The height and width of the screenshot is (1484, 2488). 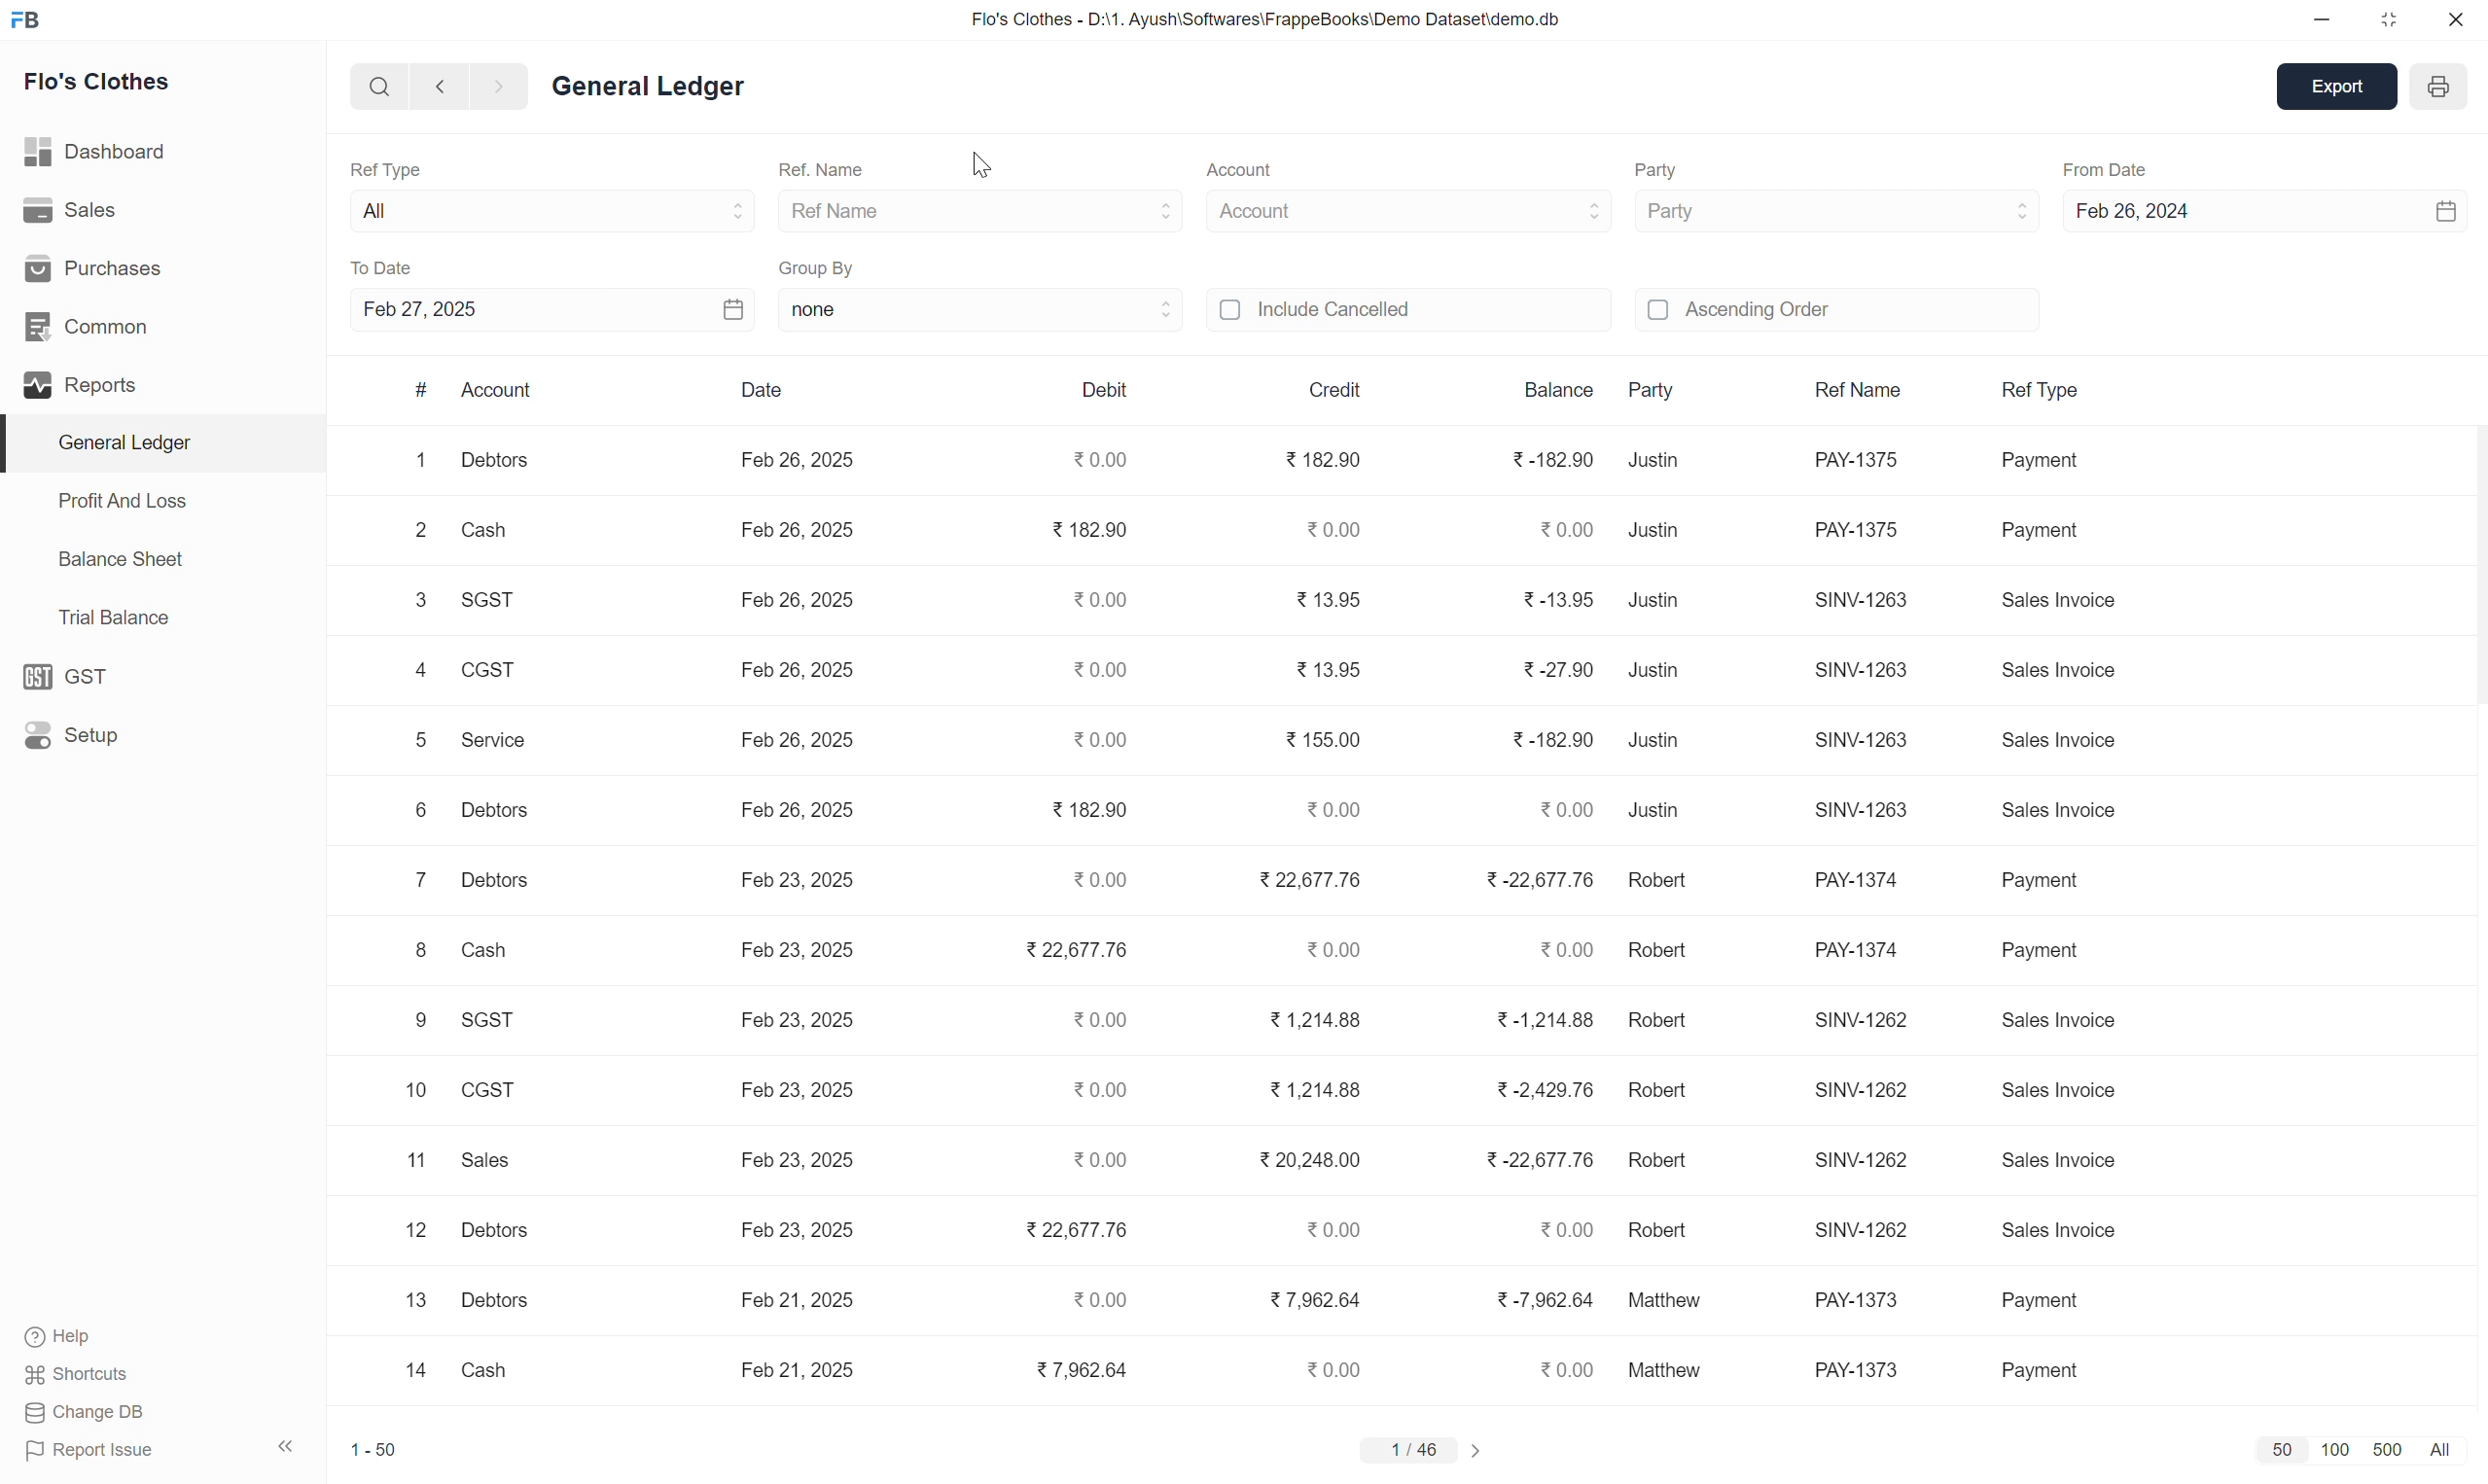 What do you see at coordinates (1102, 1160) in the screenshot?
I see `0.00` at bounding box center [1102, 1160].